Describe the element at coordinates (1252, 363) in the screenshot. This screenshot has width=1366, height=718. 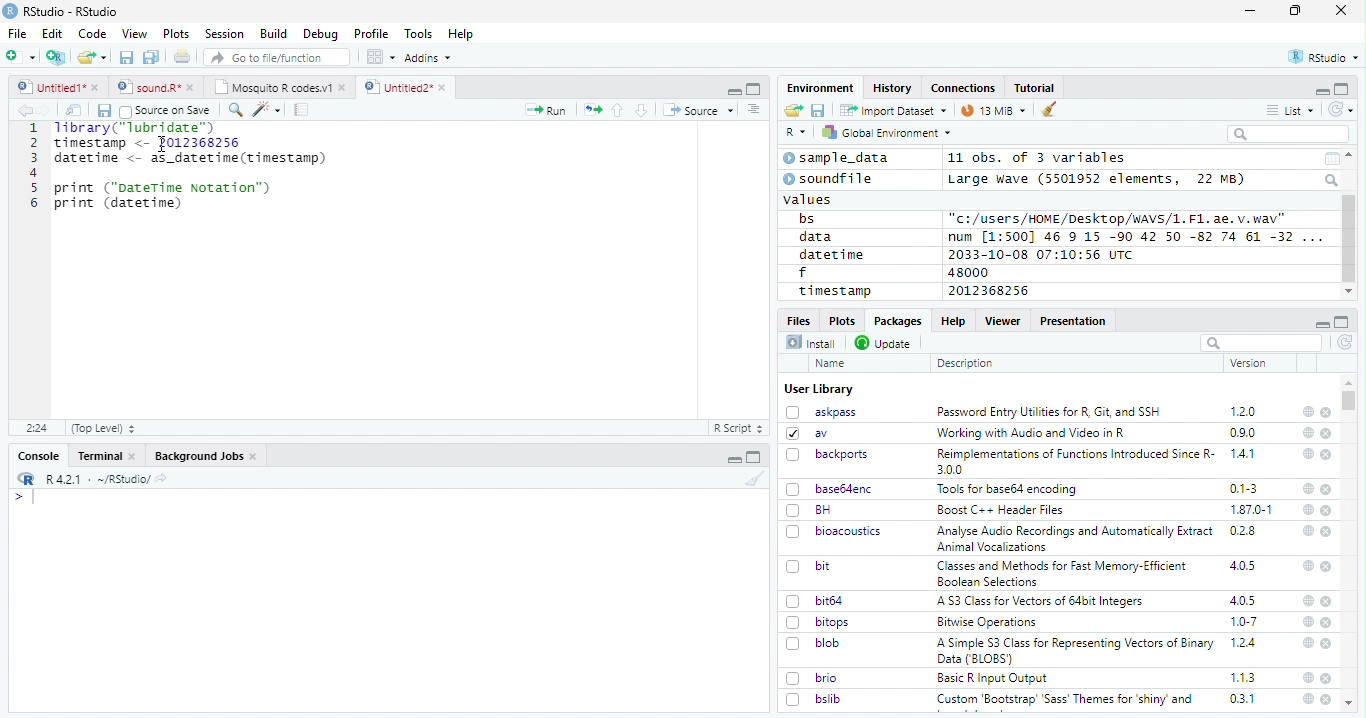
I see `Version` at that location.